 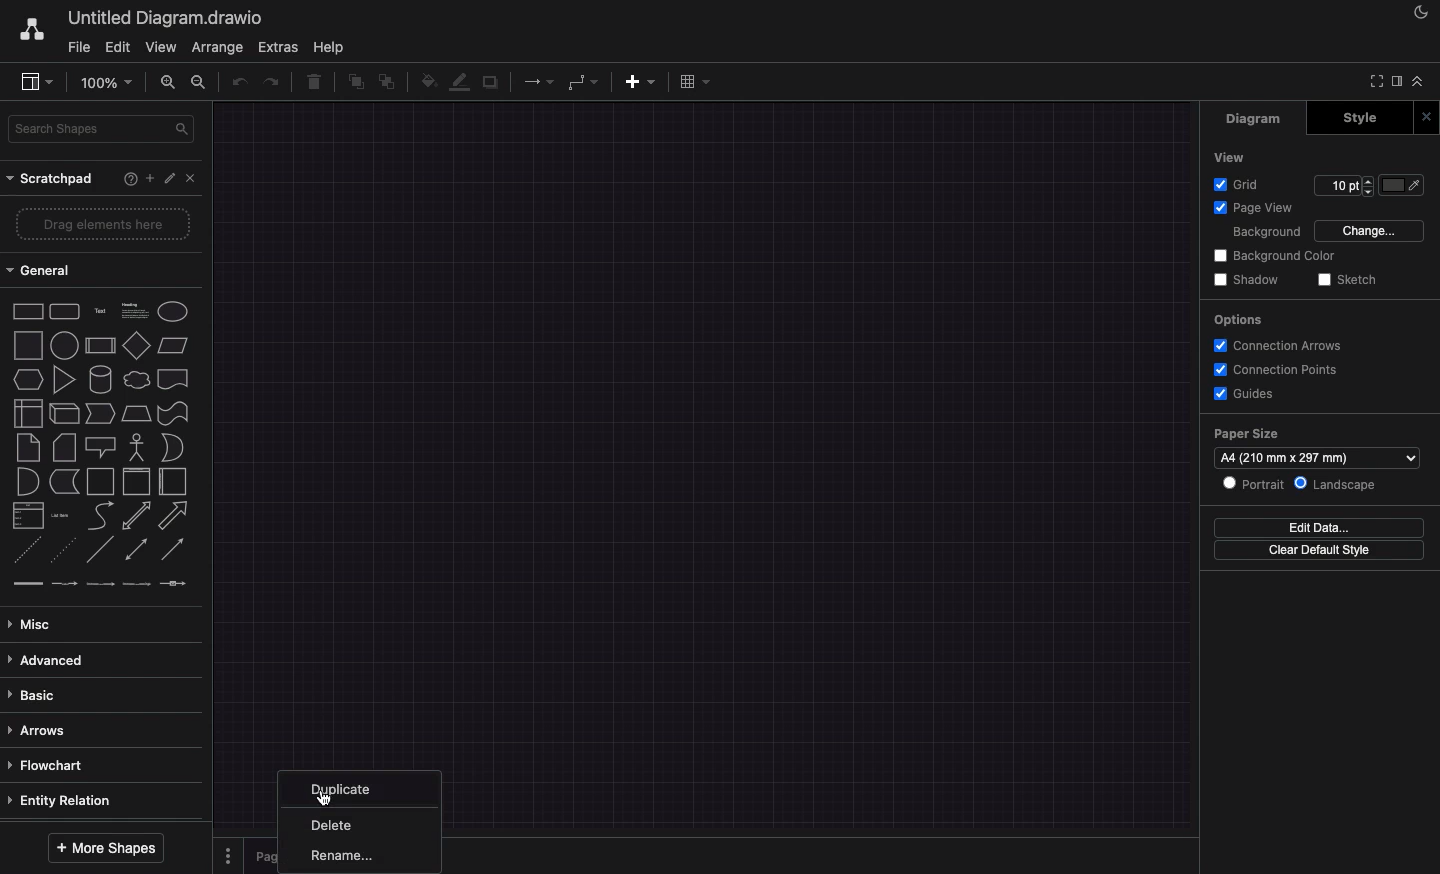 What do you see at coordinates (329, 48) in the screenshot?
I see `help` at bounding box center [329, 48].